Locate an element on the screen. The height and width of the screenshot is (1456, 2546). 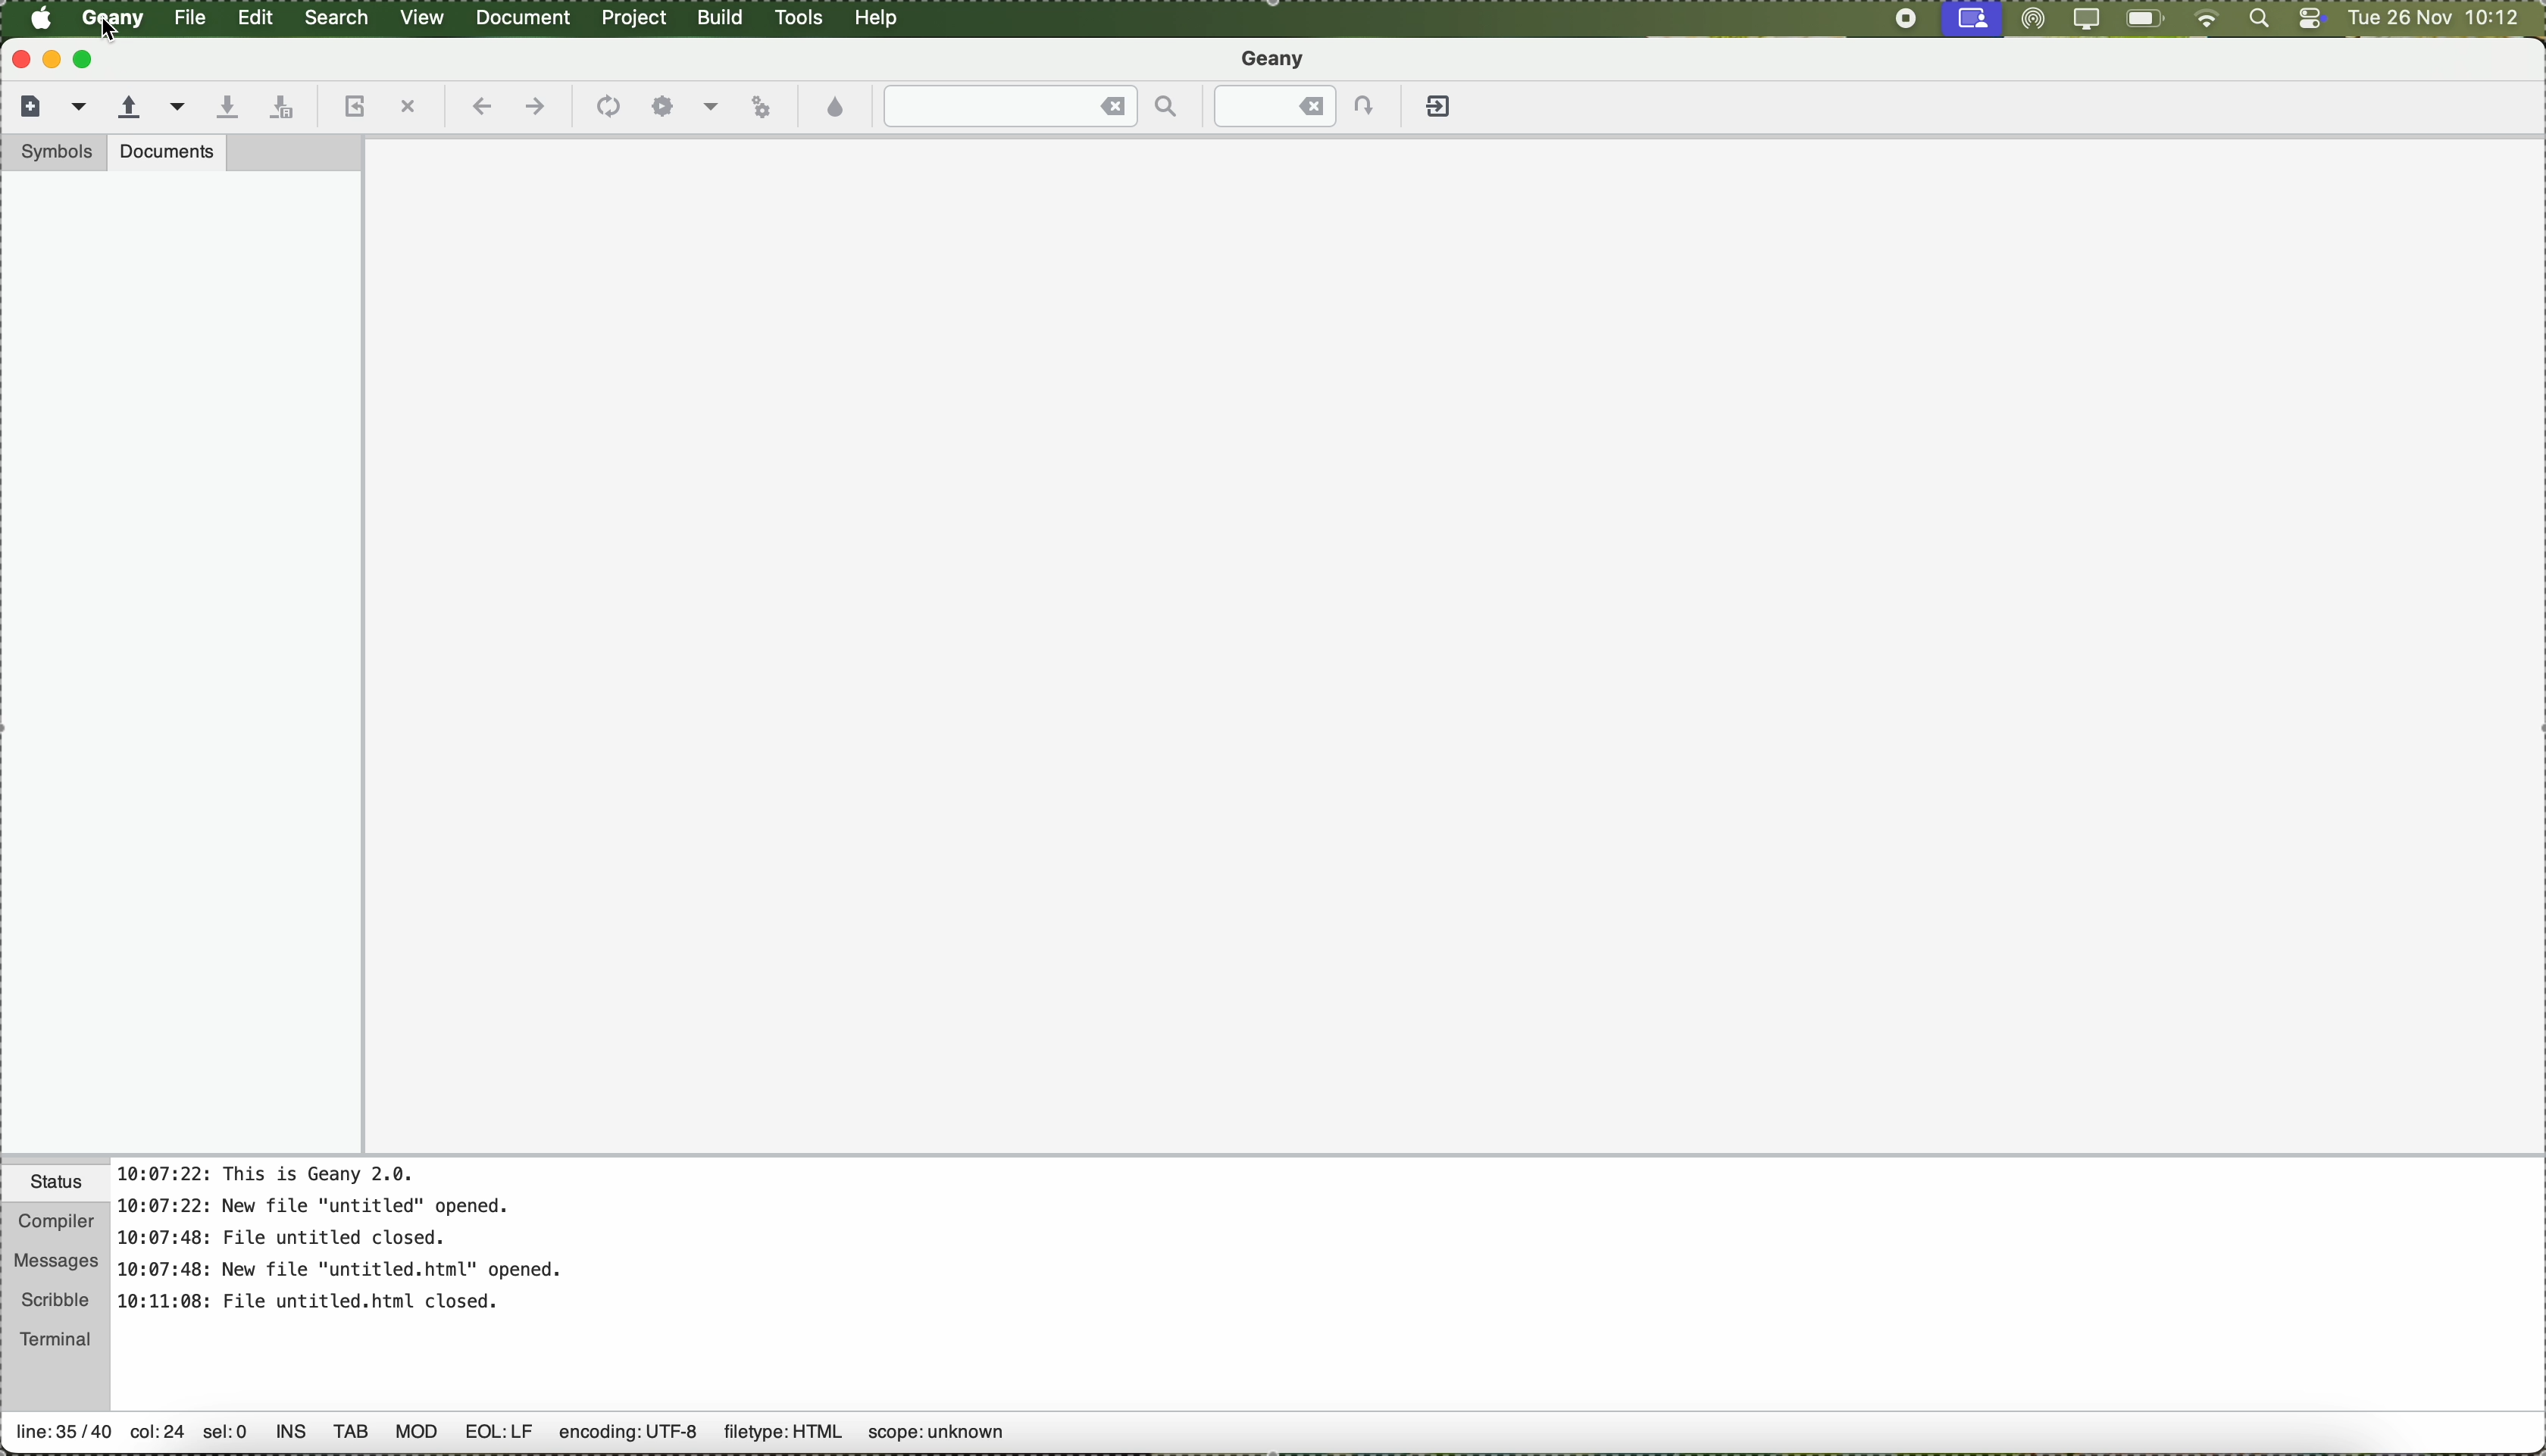
side bar is located at coordinates (183, 663).